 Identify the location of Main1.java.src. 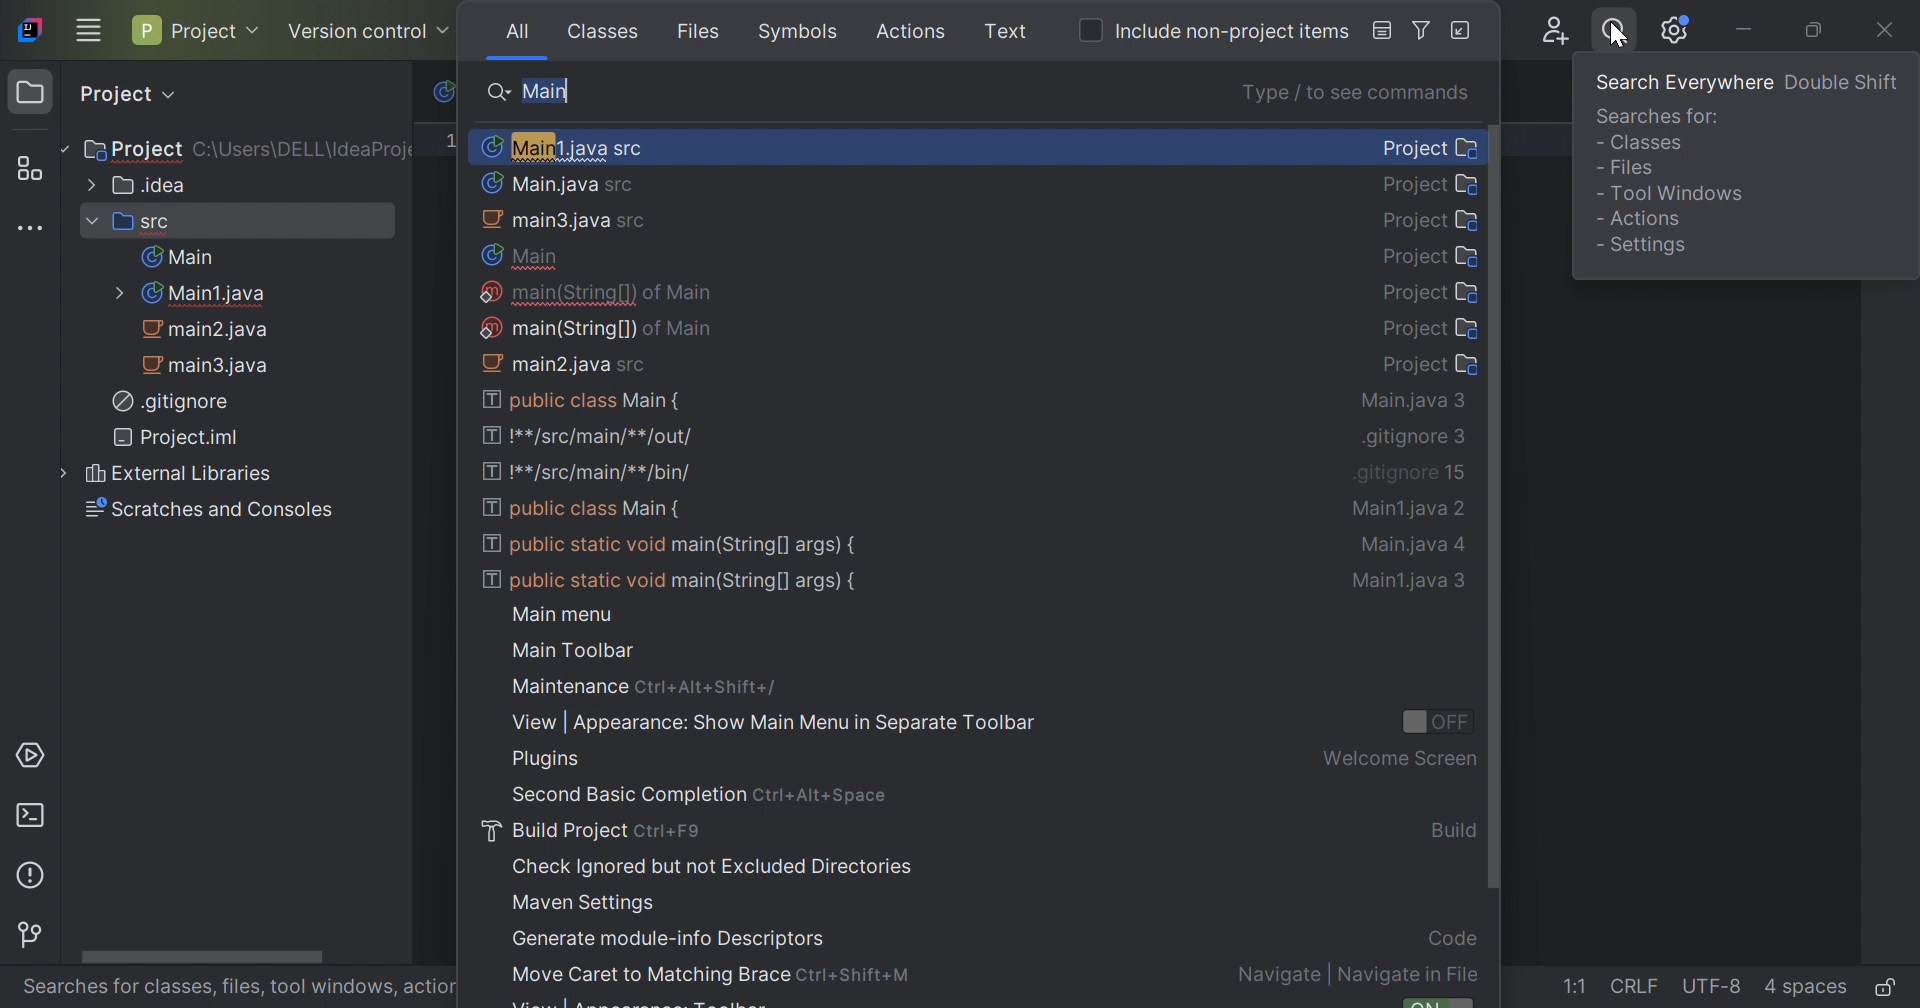
(561, 145).